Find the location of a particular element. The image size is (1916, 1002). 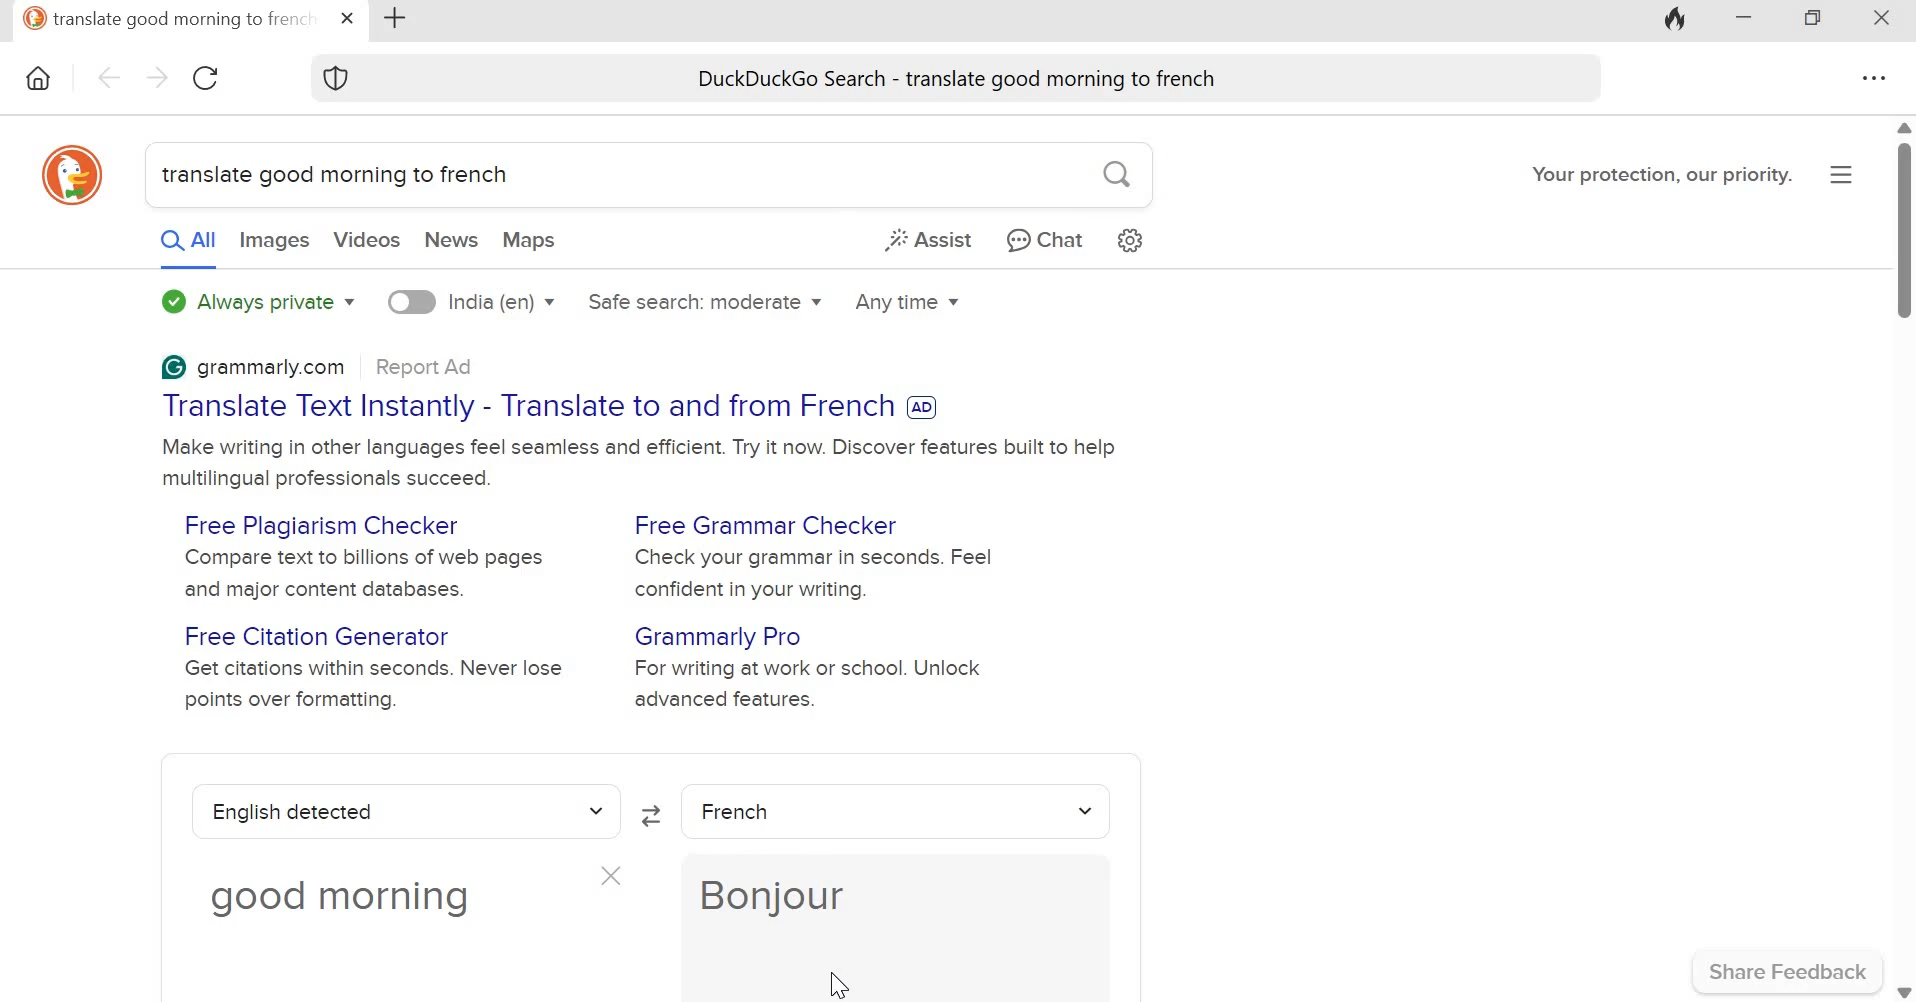

scroll bar is located at coordinates (1900, 559).